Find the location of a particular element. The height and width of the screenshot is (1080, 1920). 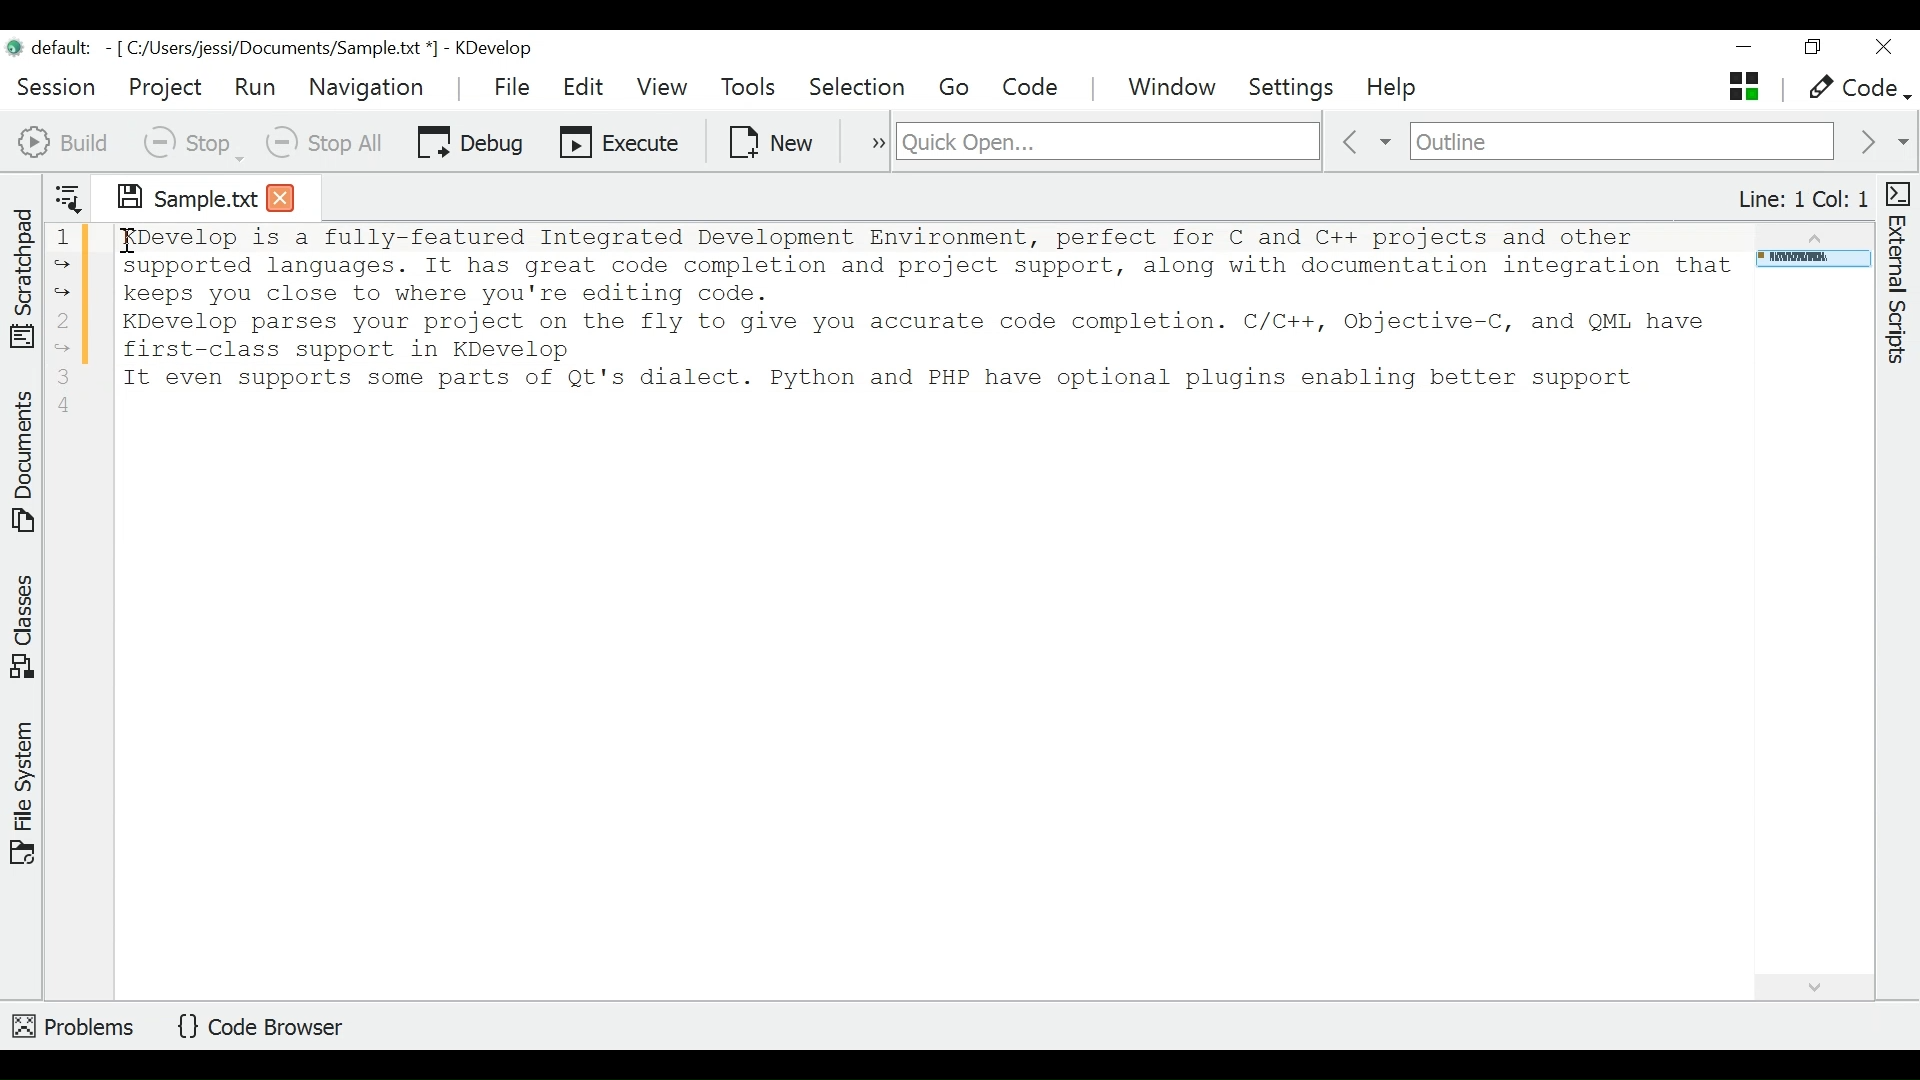

Quick Open is located at coordinates (1105, 142).